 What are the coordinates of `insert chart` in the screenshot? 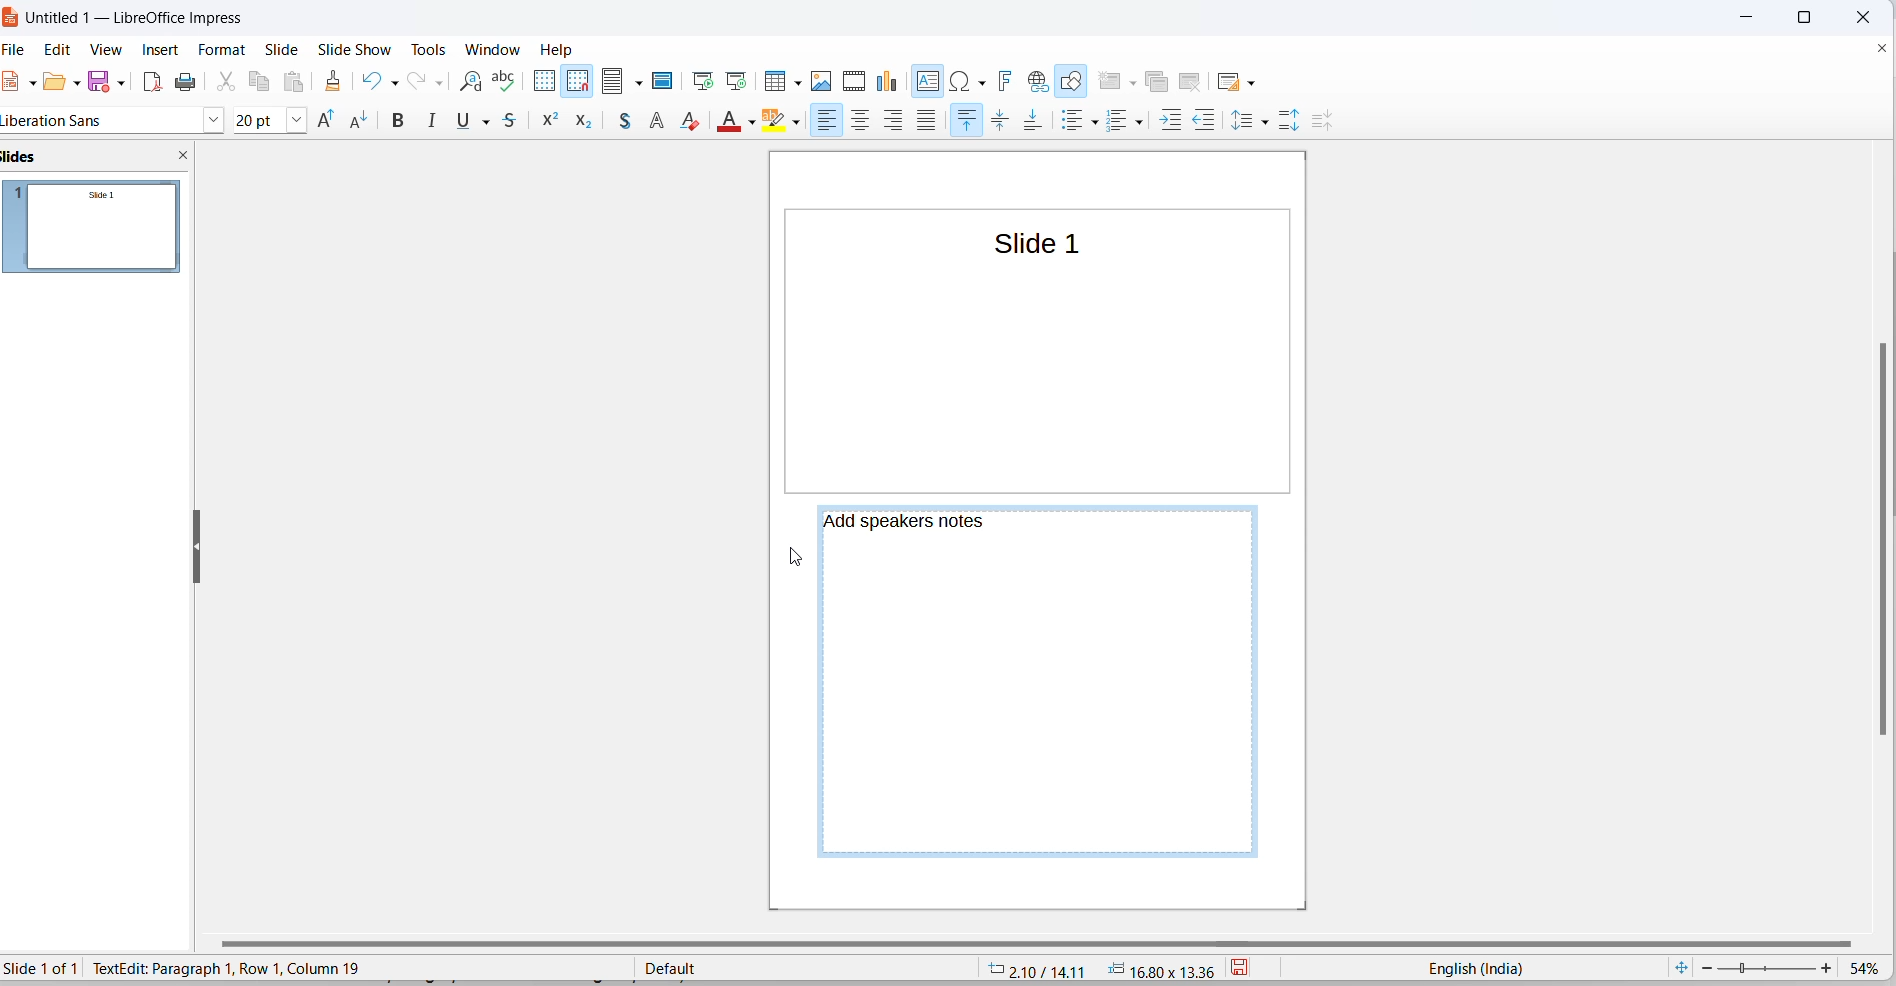 It's located at (891, 83).